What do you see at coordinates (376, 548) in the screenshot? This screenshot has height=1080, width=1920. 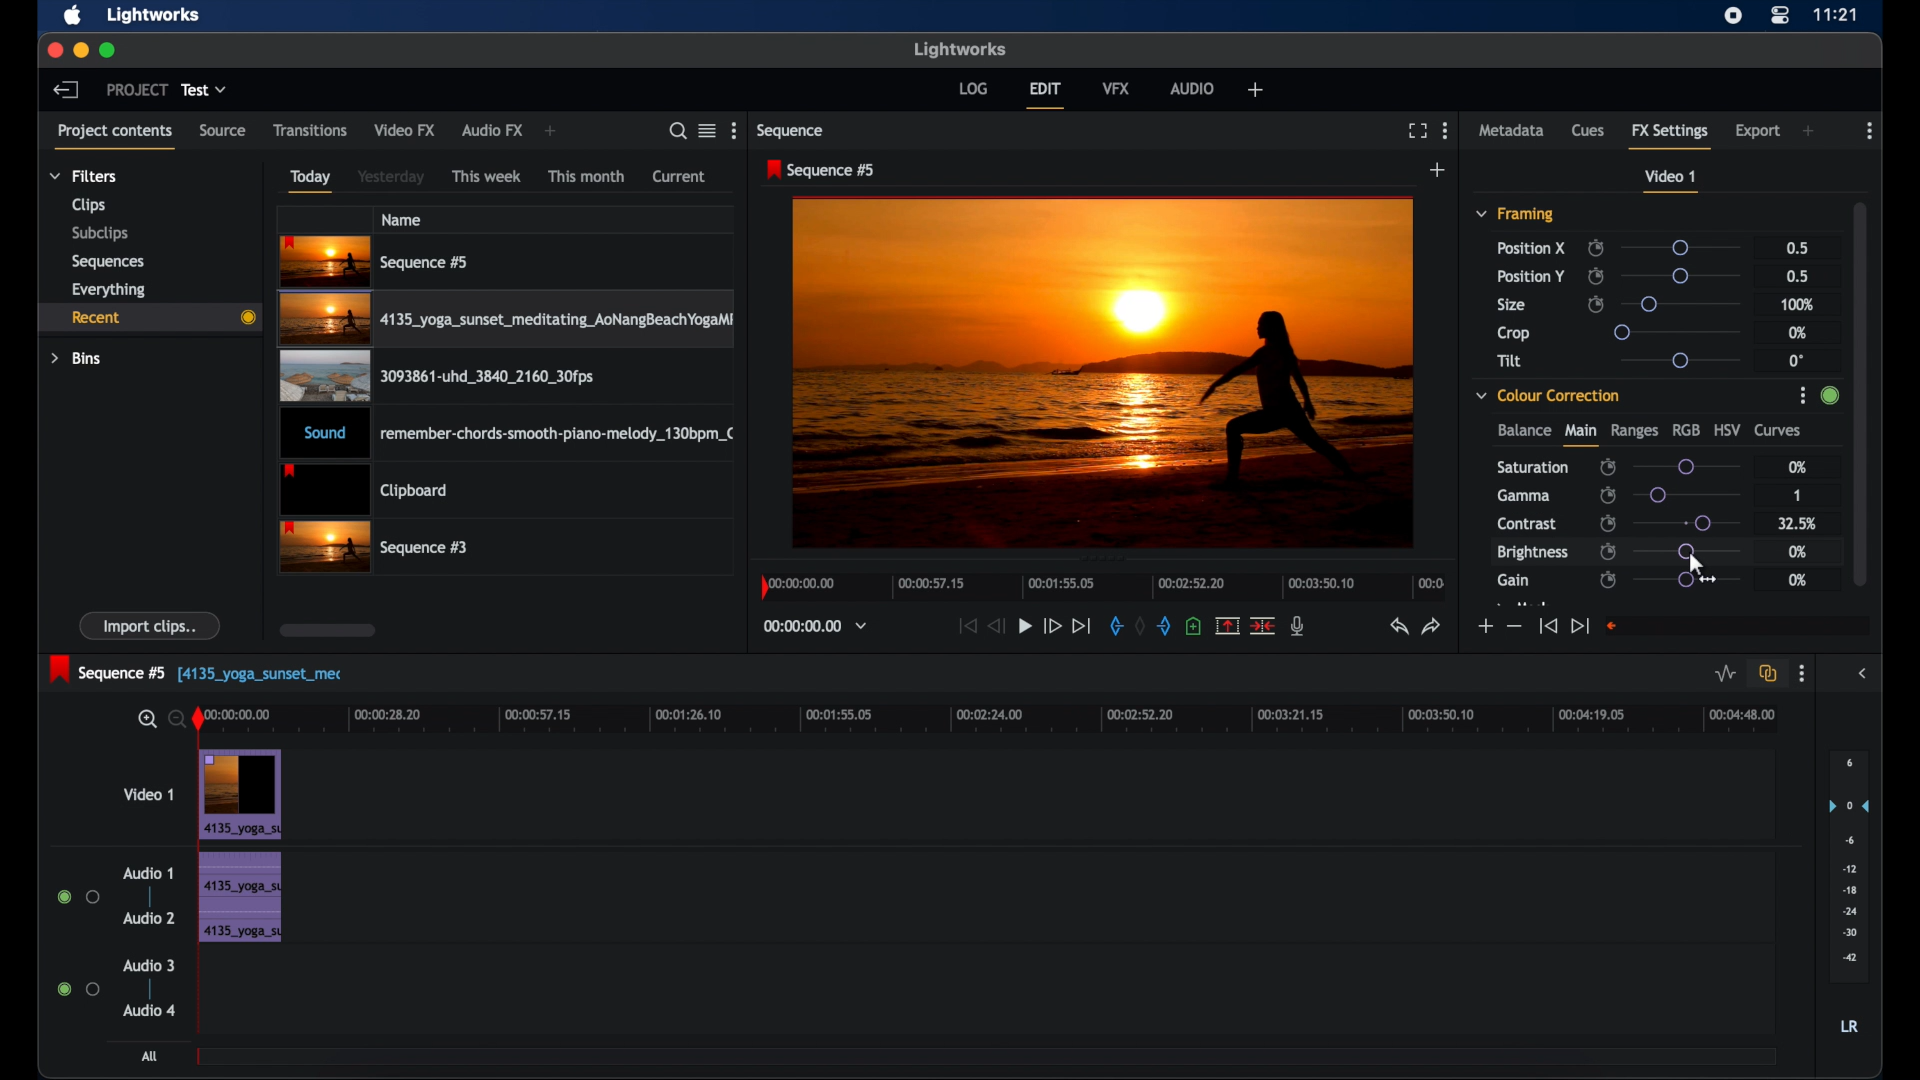 I see `video clip` at bounding box center [376, 548].